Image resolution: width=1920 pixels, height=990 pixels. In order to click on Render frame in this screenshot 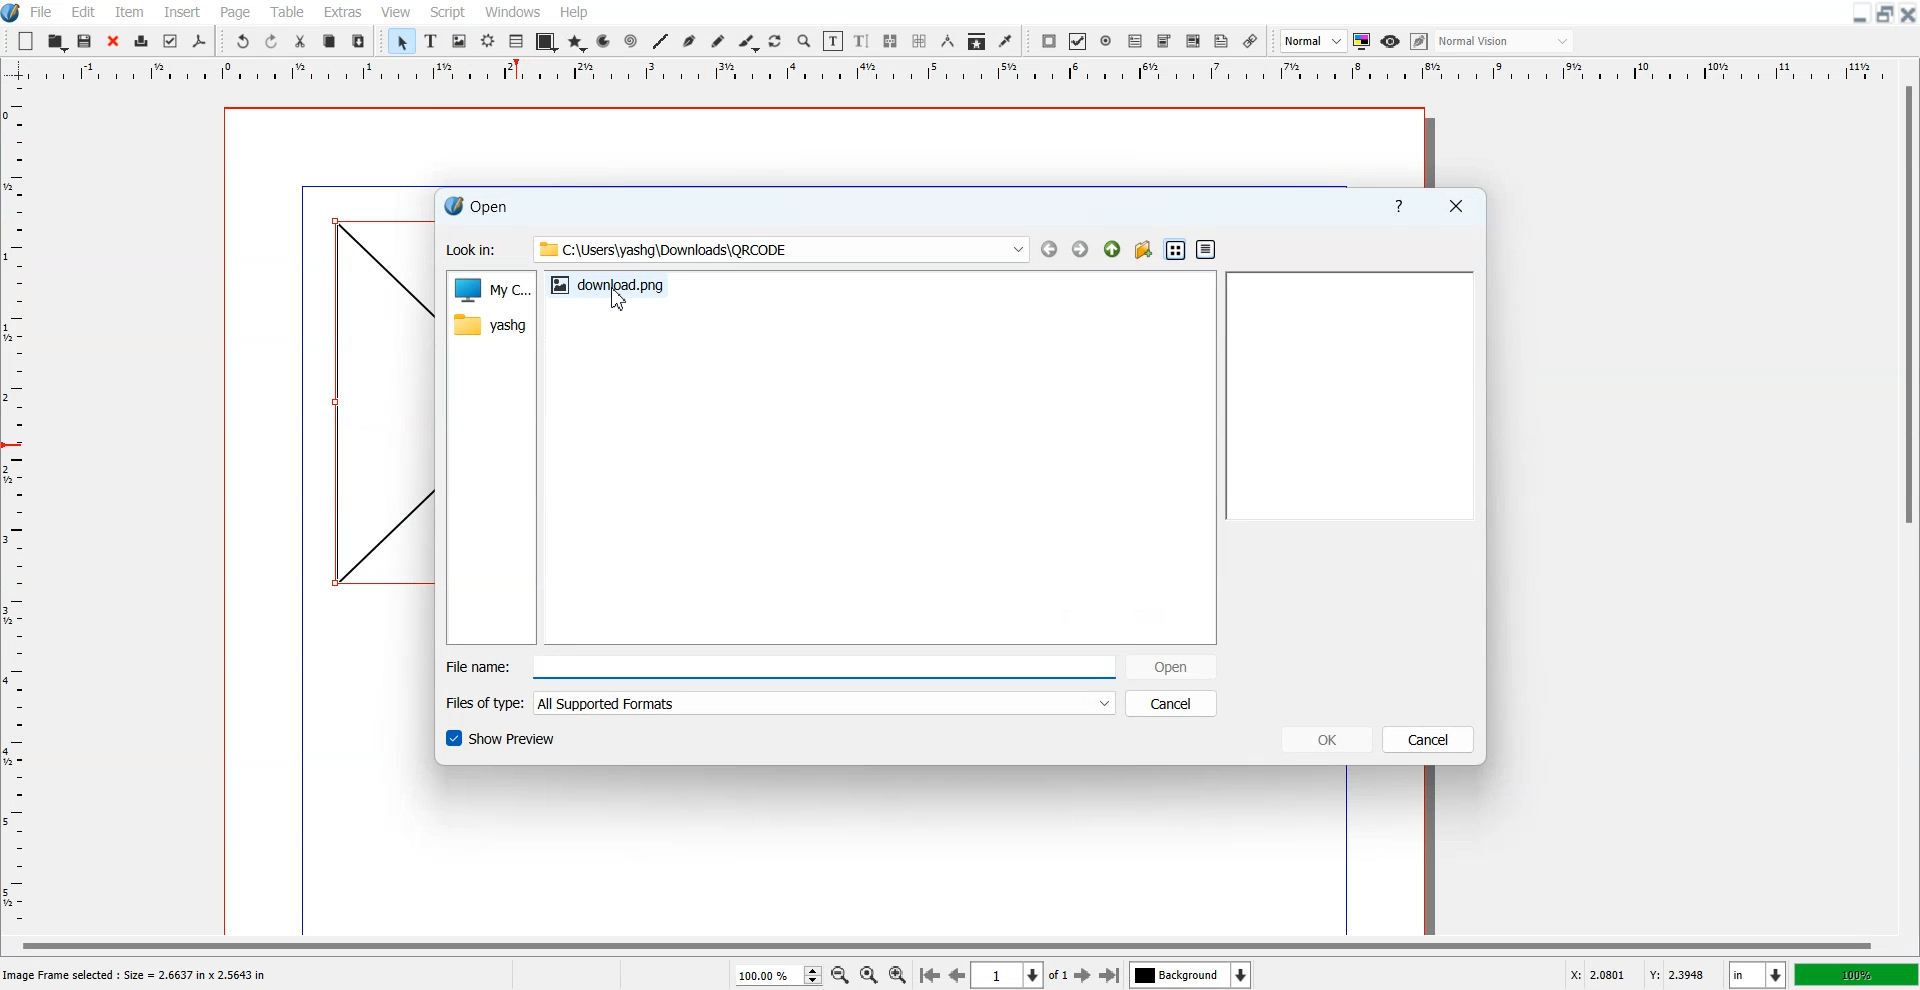, I will do `click(488, 41)`.